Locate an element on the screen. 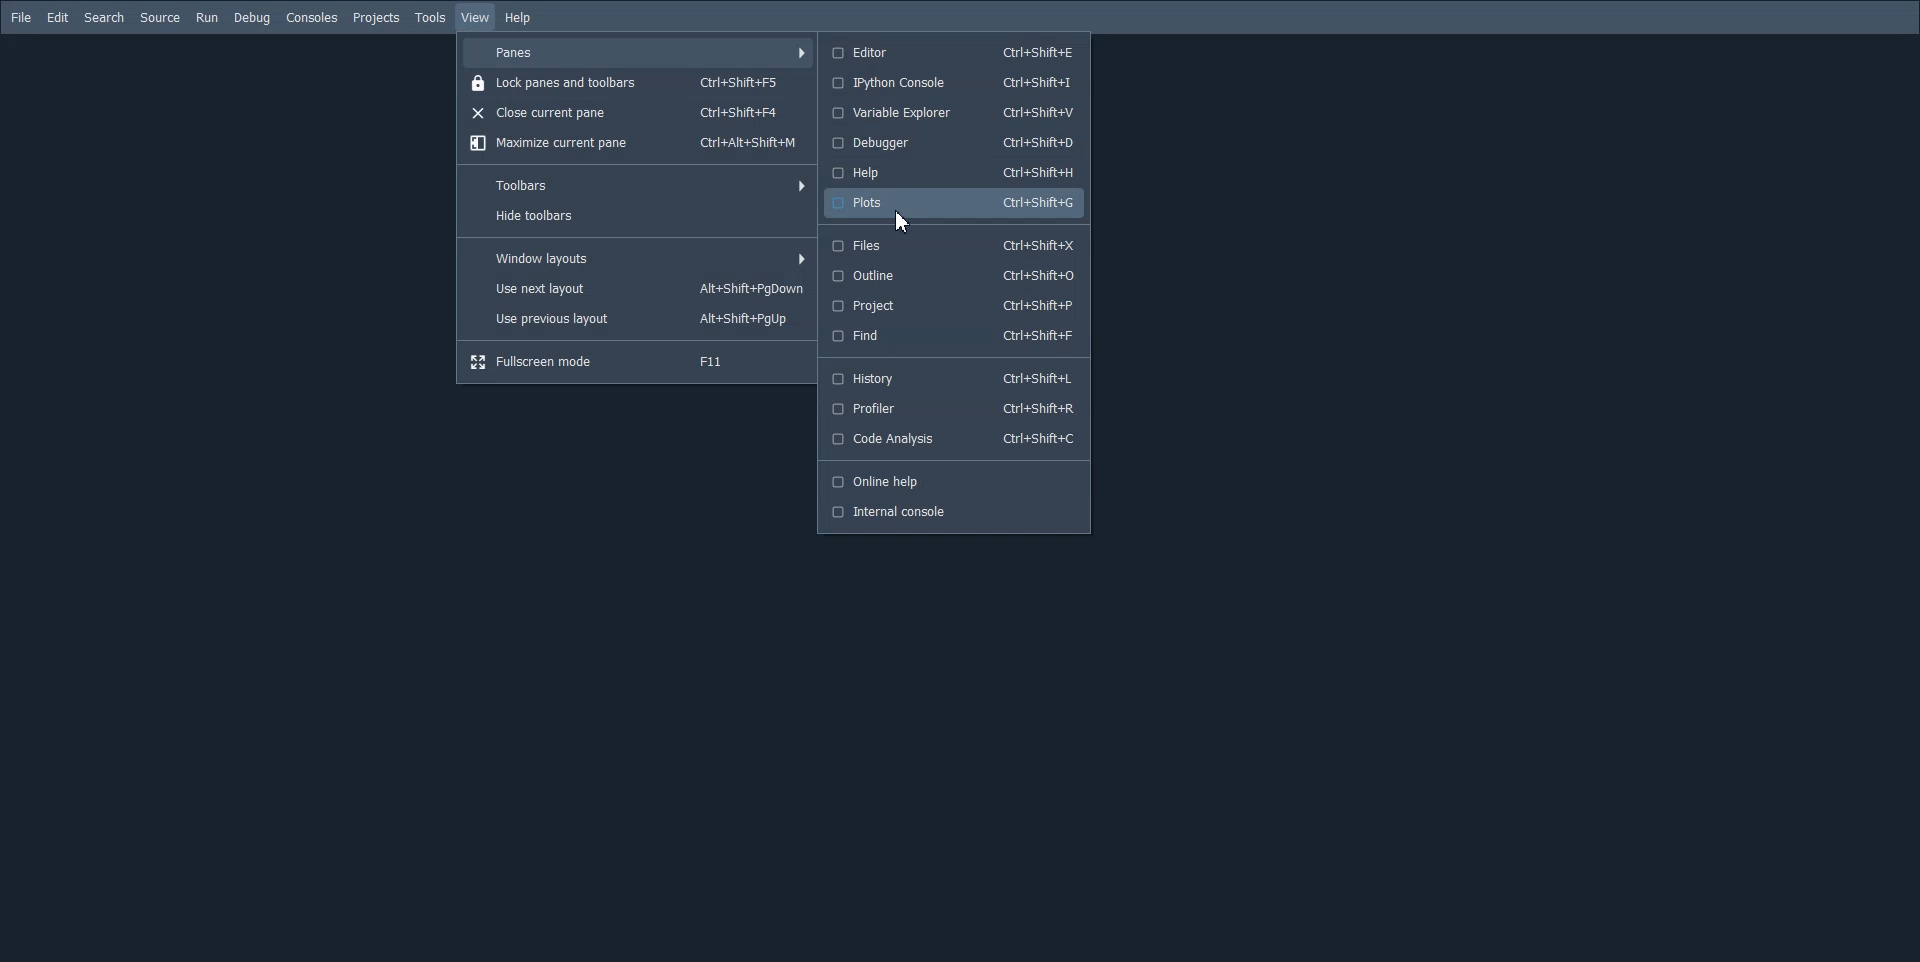 This screenshot has height=962, width=1920. Outline is located at coordinates (957, 276).